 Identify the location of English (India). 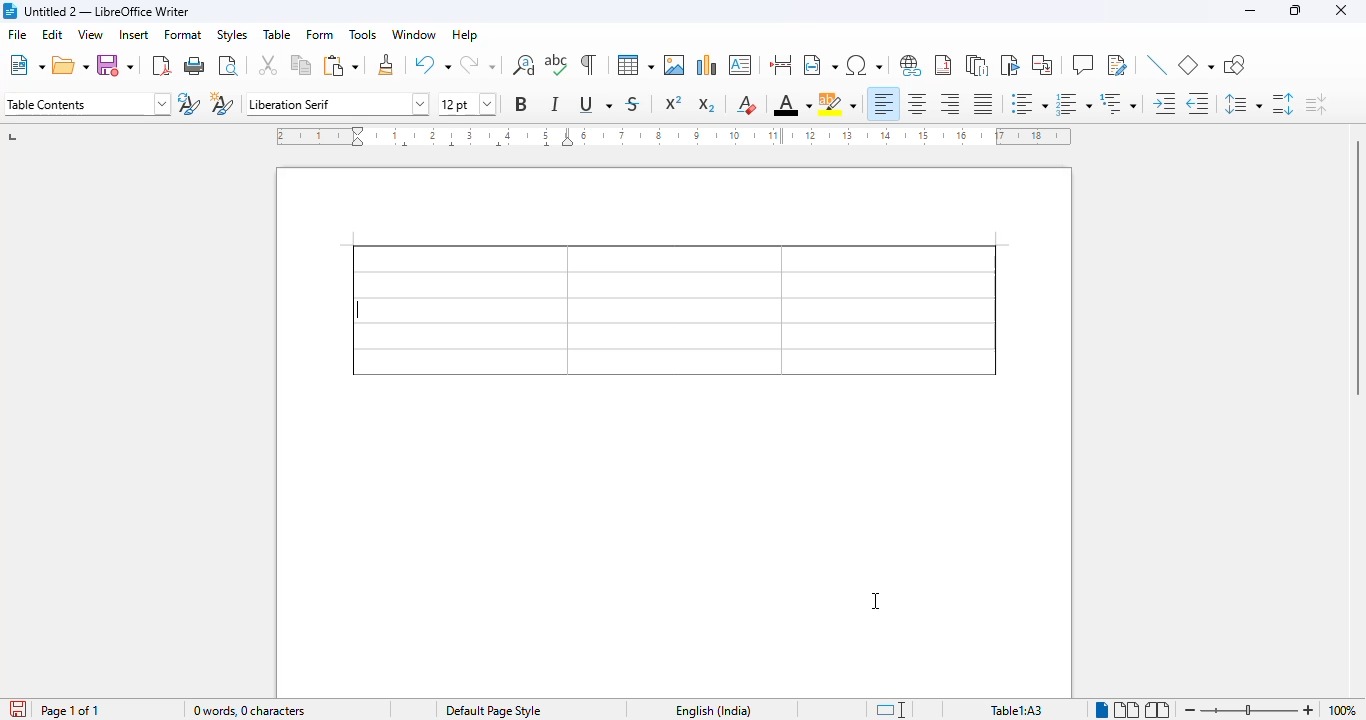
(714, 710).